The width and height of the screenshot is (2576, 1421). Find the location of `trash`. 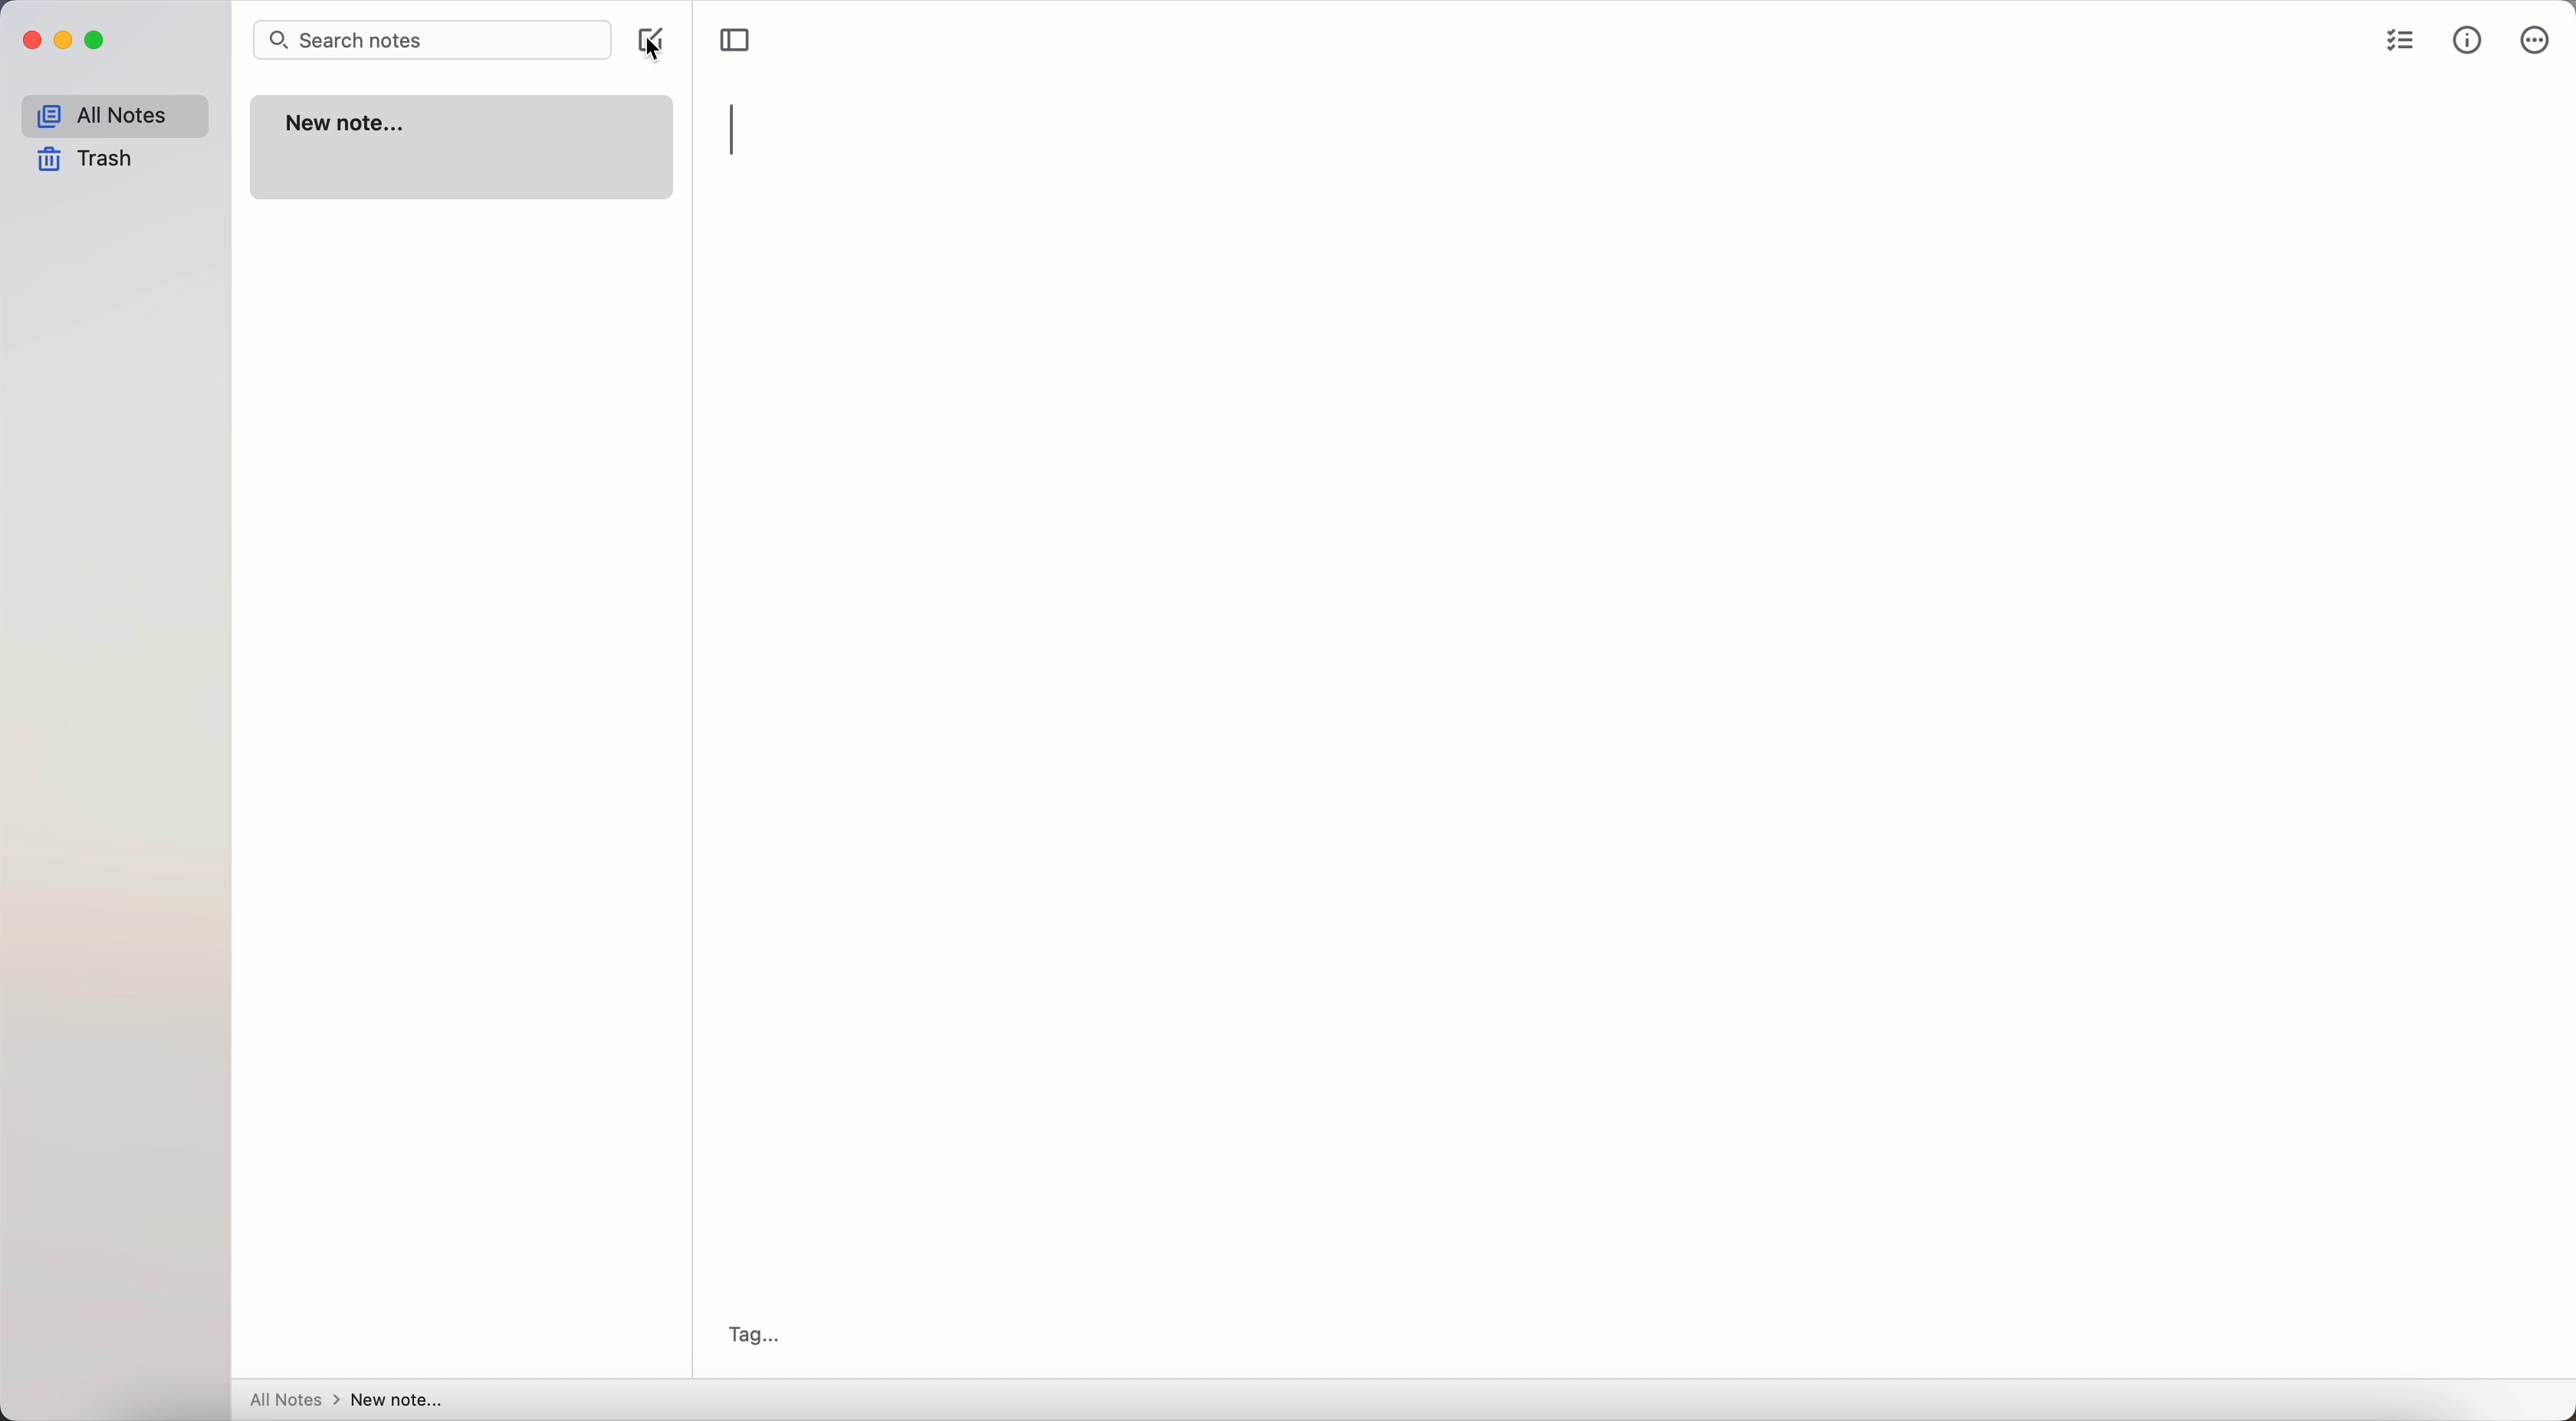

trash is located at coordinates (92, 158).